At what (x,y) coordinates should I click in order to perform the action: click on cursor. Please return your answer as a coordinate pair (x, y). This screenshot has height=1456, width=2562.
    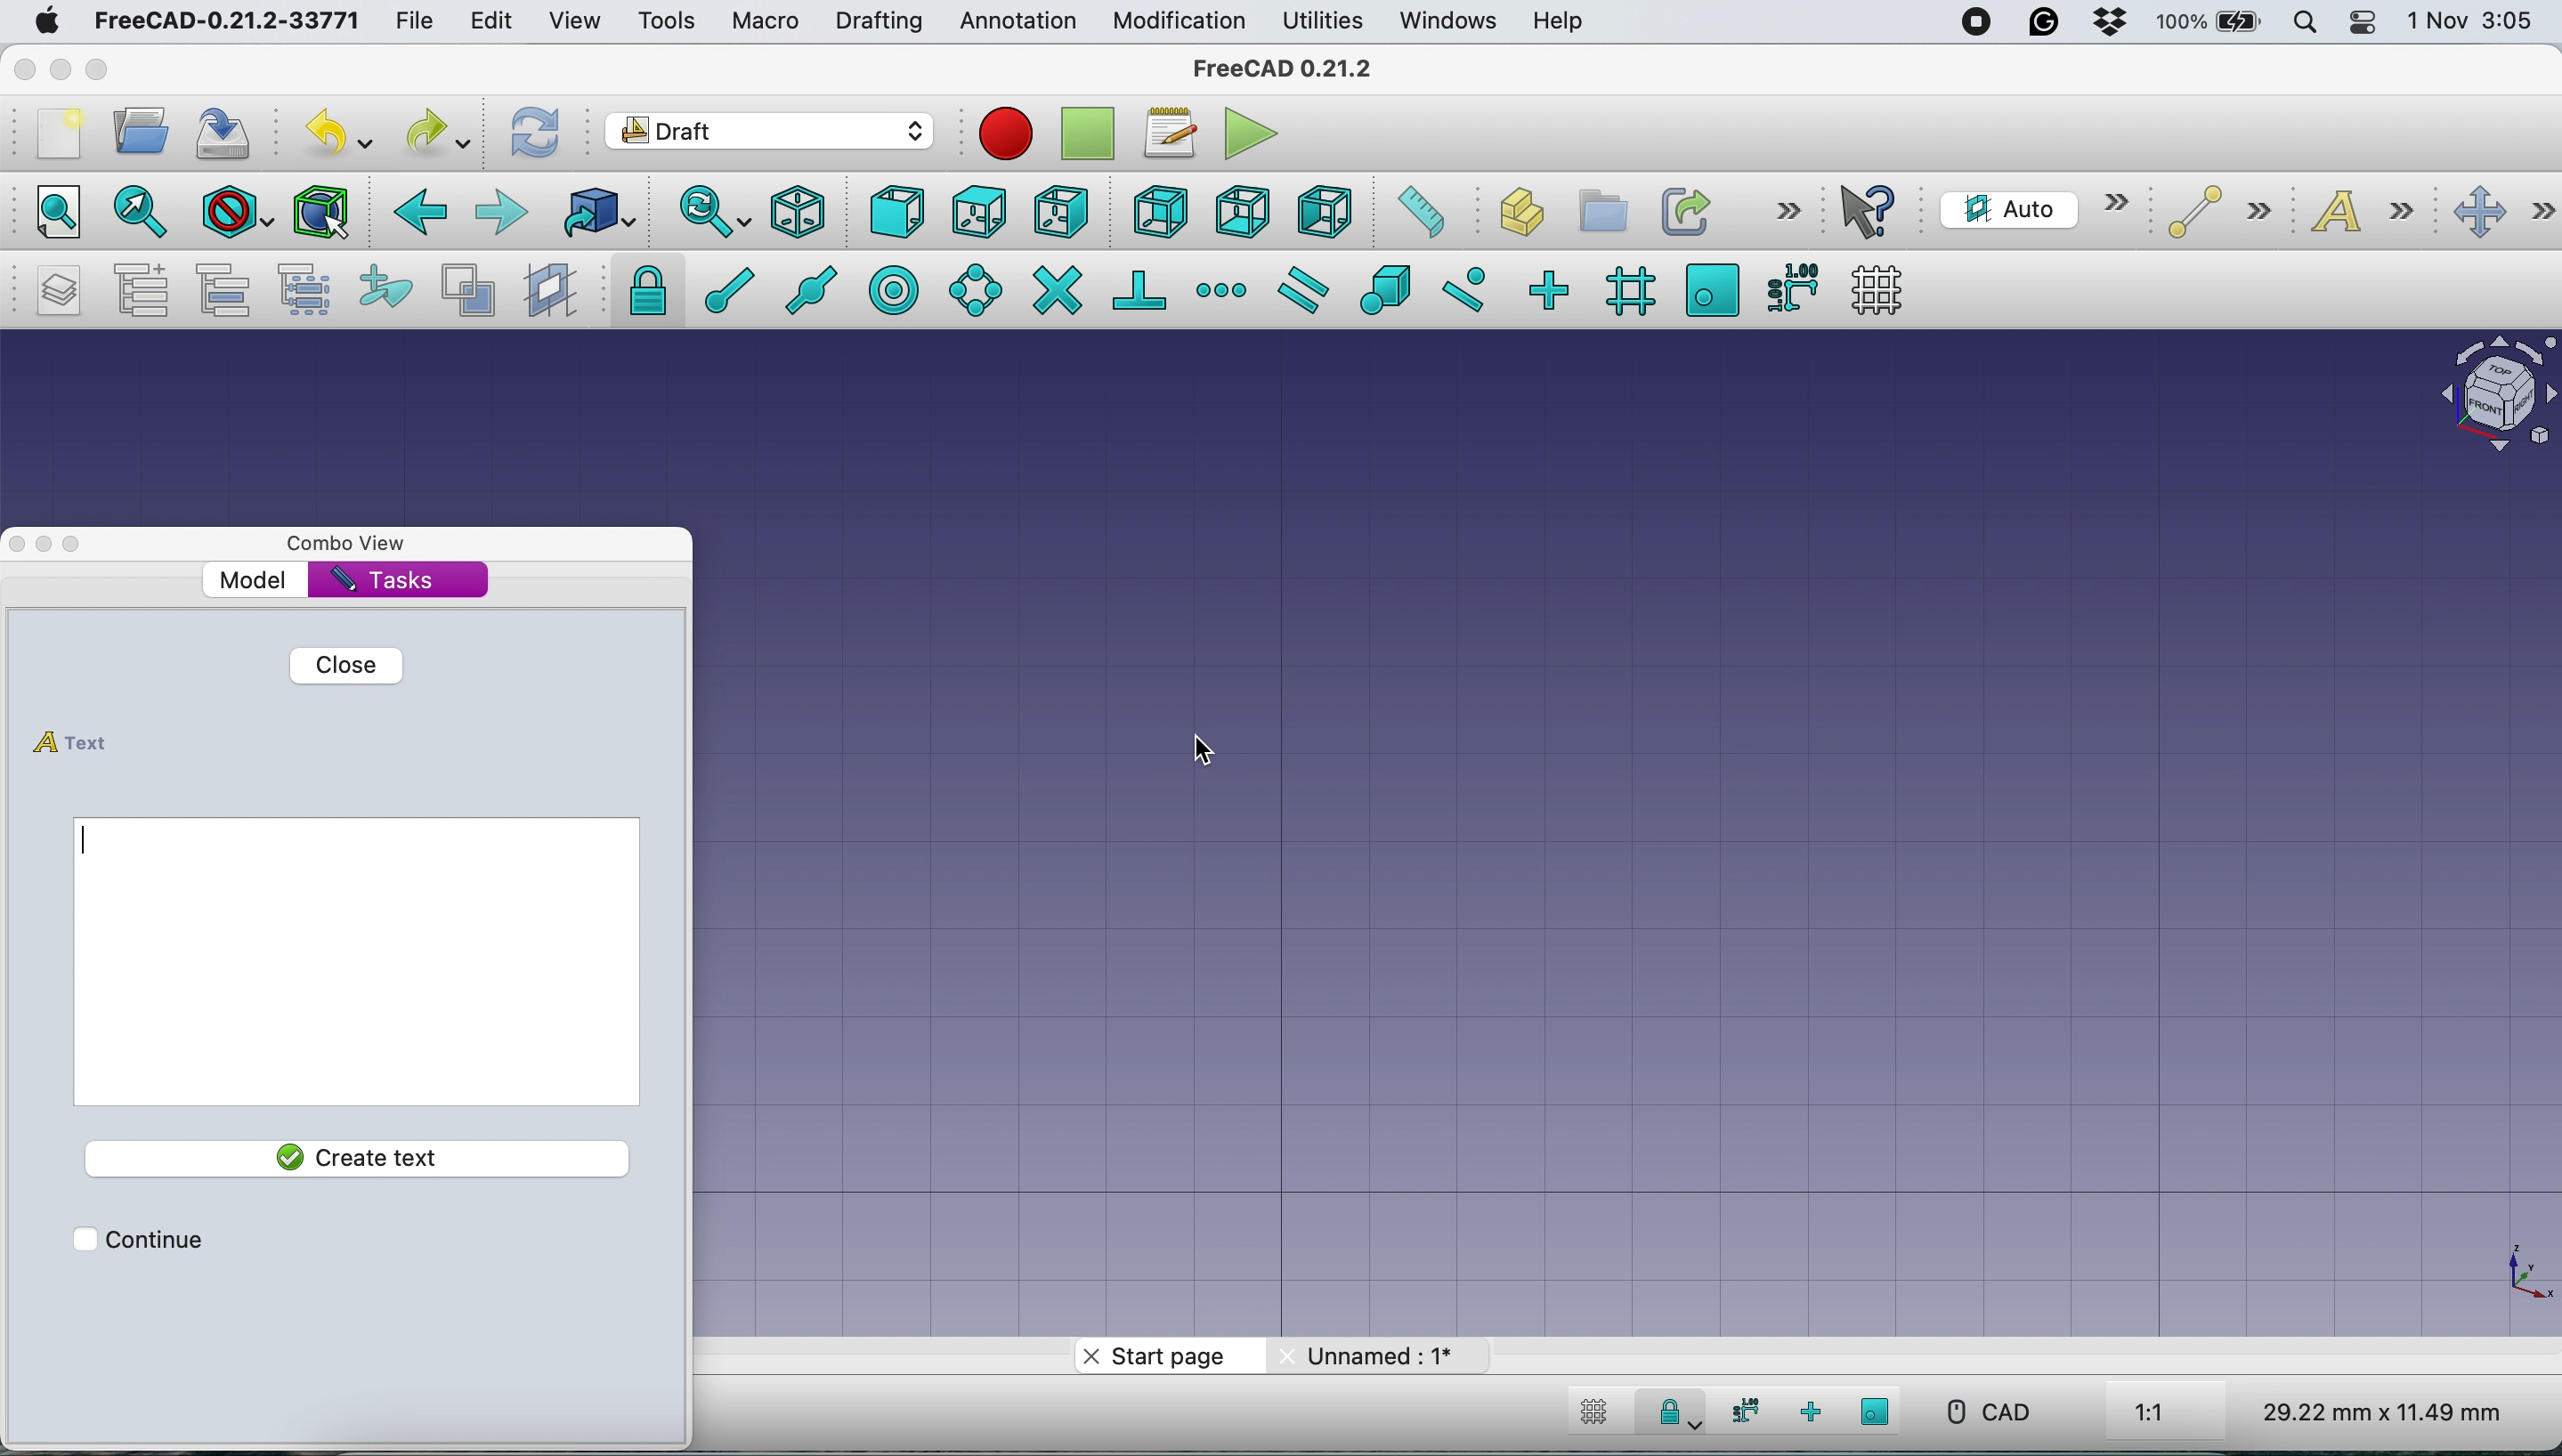
    Looking at the image, I should click on (1219, 751).